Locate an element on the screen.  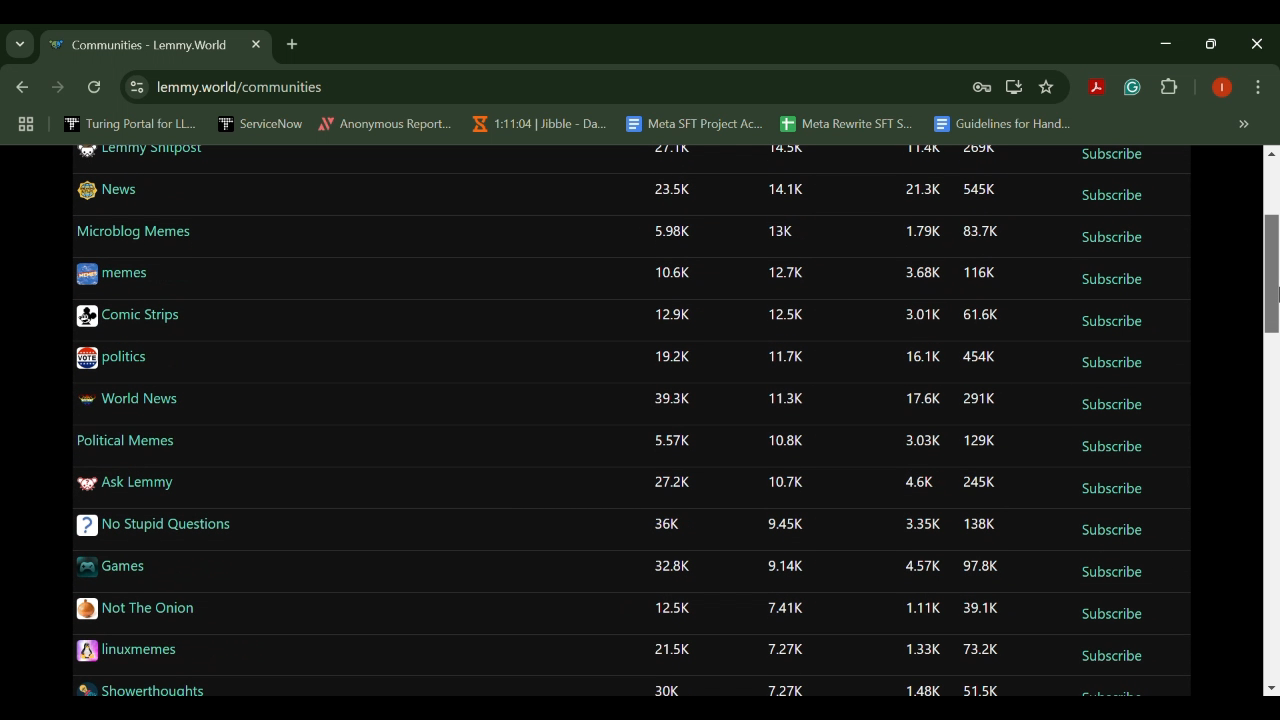
138K is located at coordinates (980, 524).